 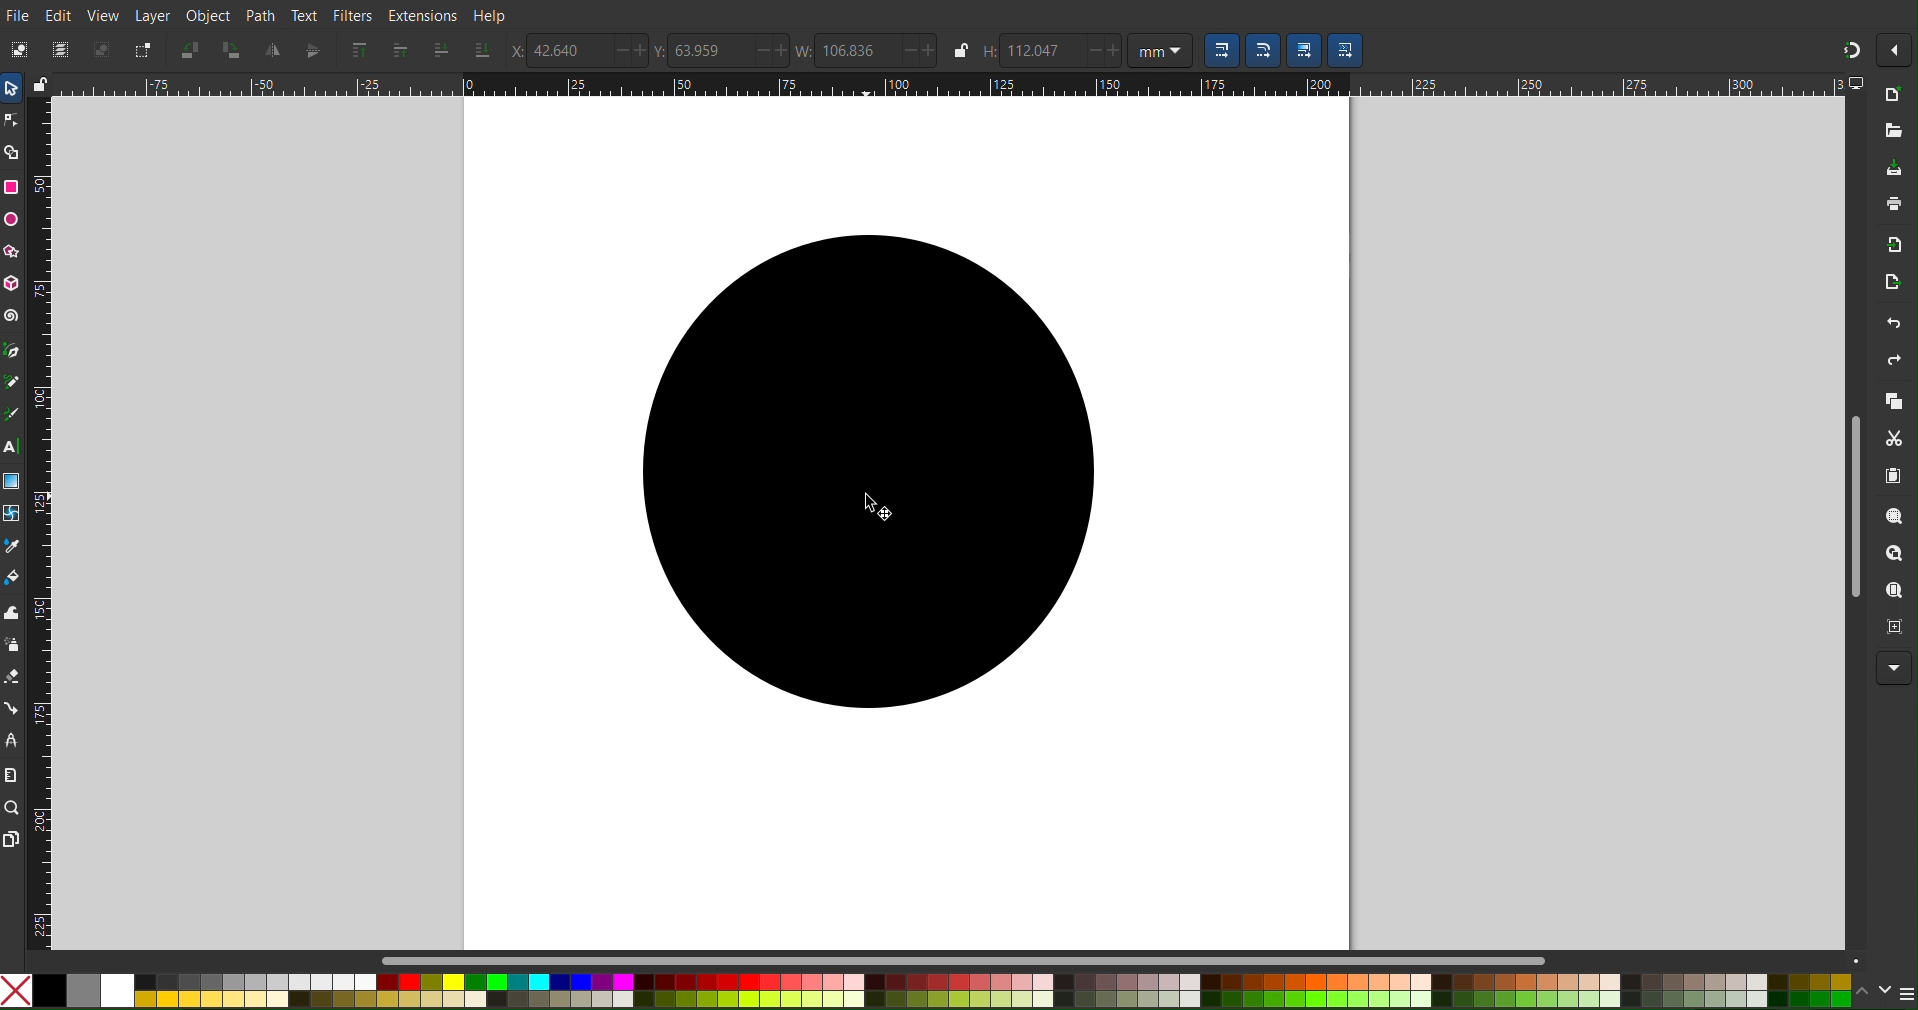 I want to click on increase/decrease, so click(x=772, y=50).